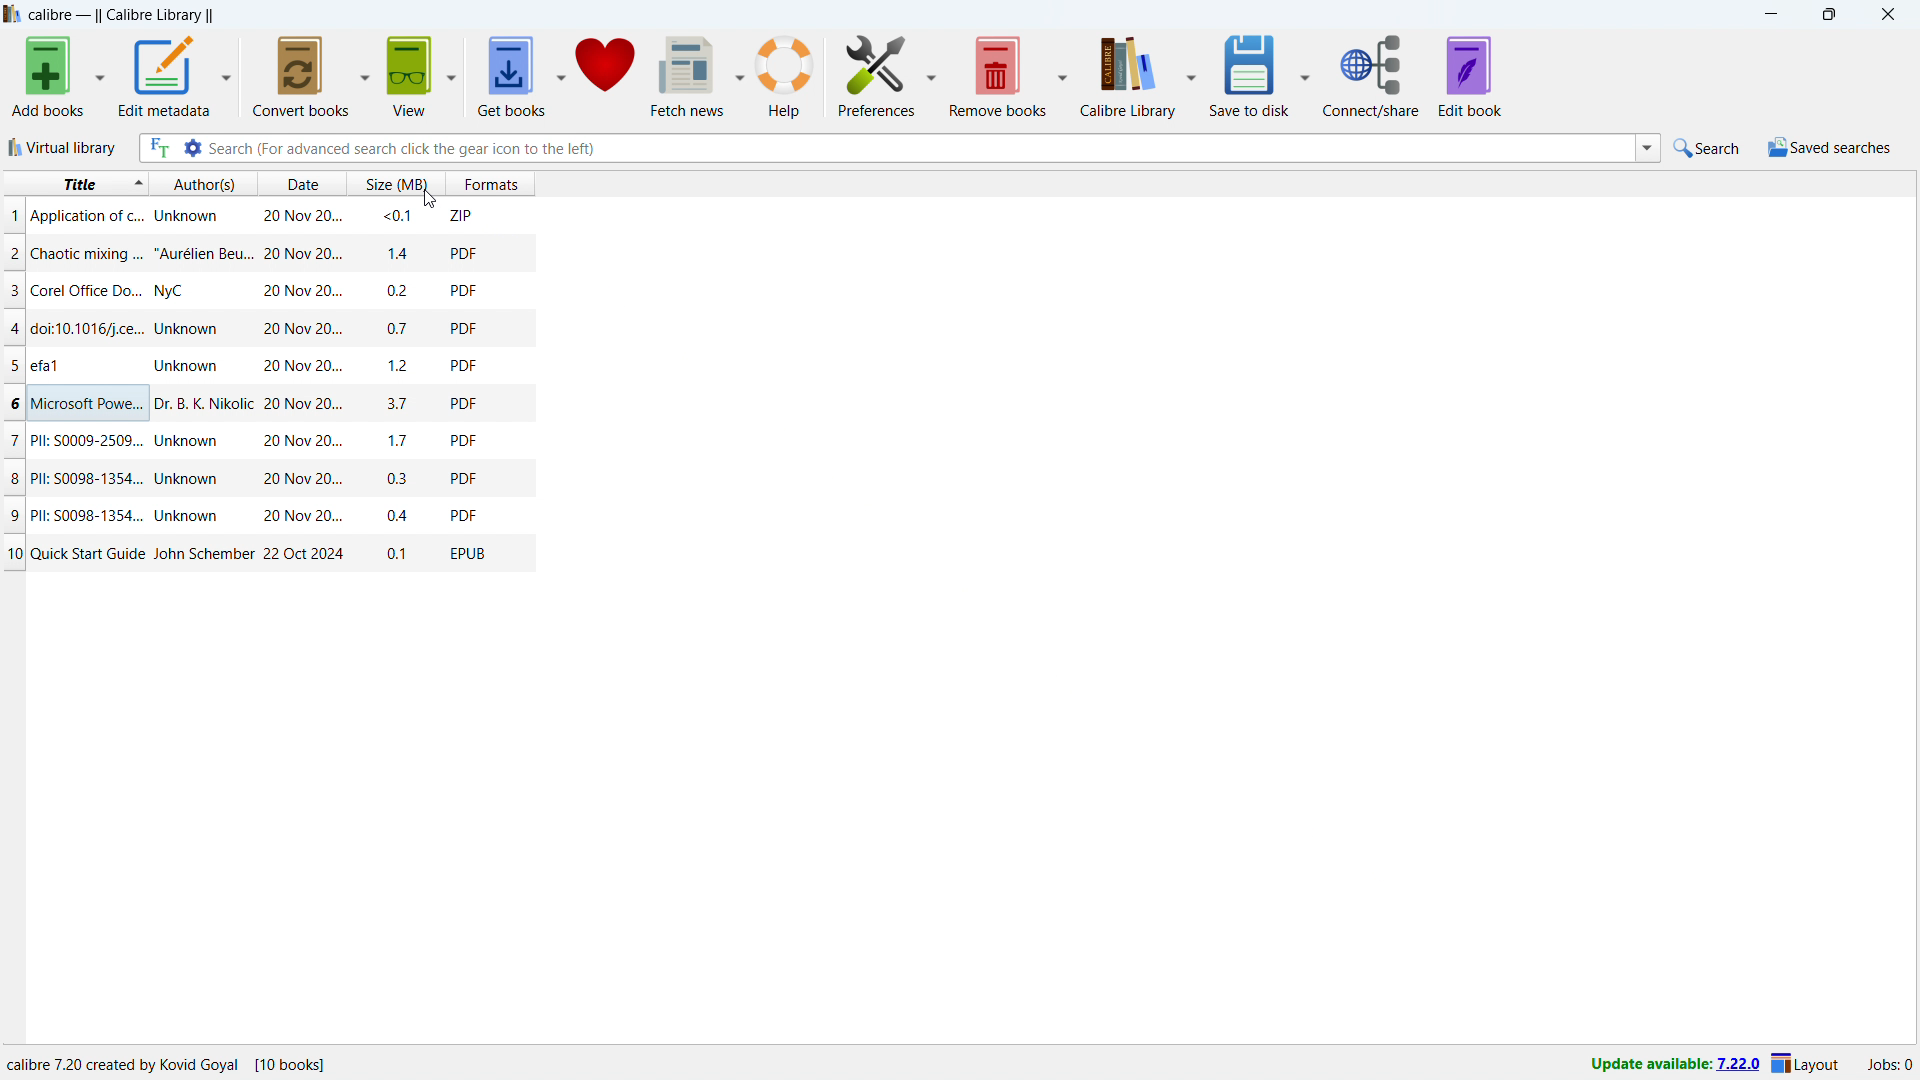 The height and width of the screenshot is (1080, 1920). I want to click on sort by title, so click(76, 184).